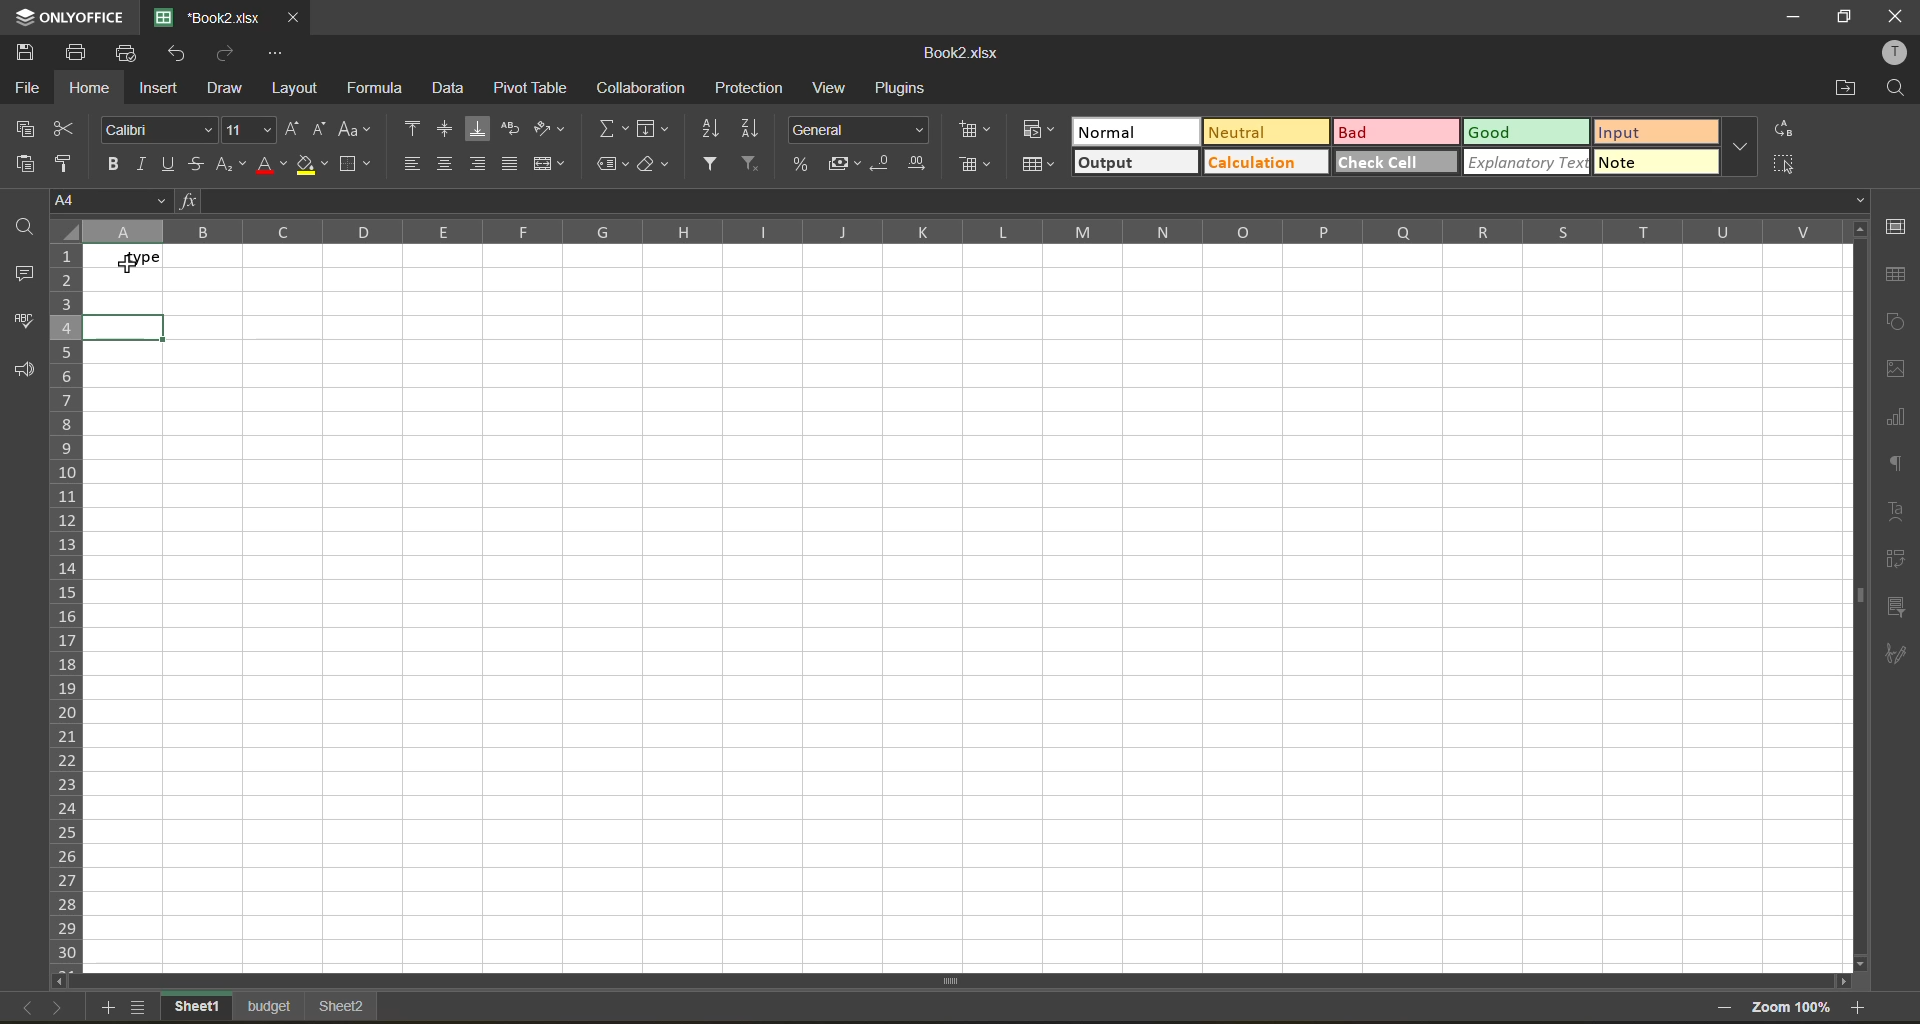 This screenshot has width=1920, height=1024. Describe the element at coordinates (1896, 228) in the screenshot. I see `cell settings` at that location.